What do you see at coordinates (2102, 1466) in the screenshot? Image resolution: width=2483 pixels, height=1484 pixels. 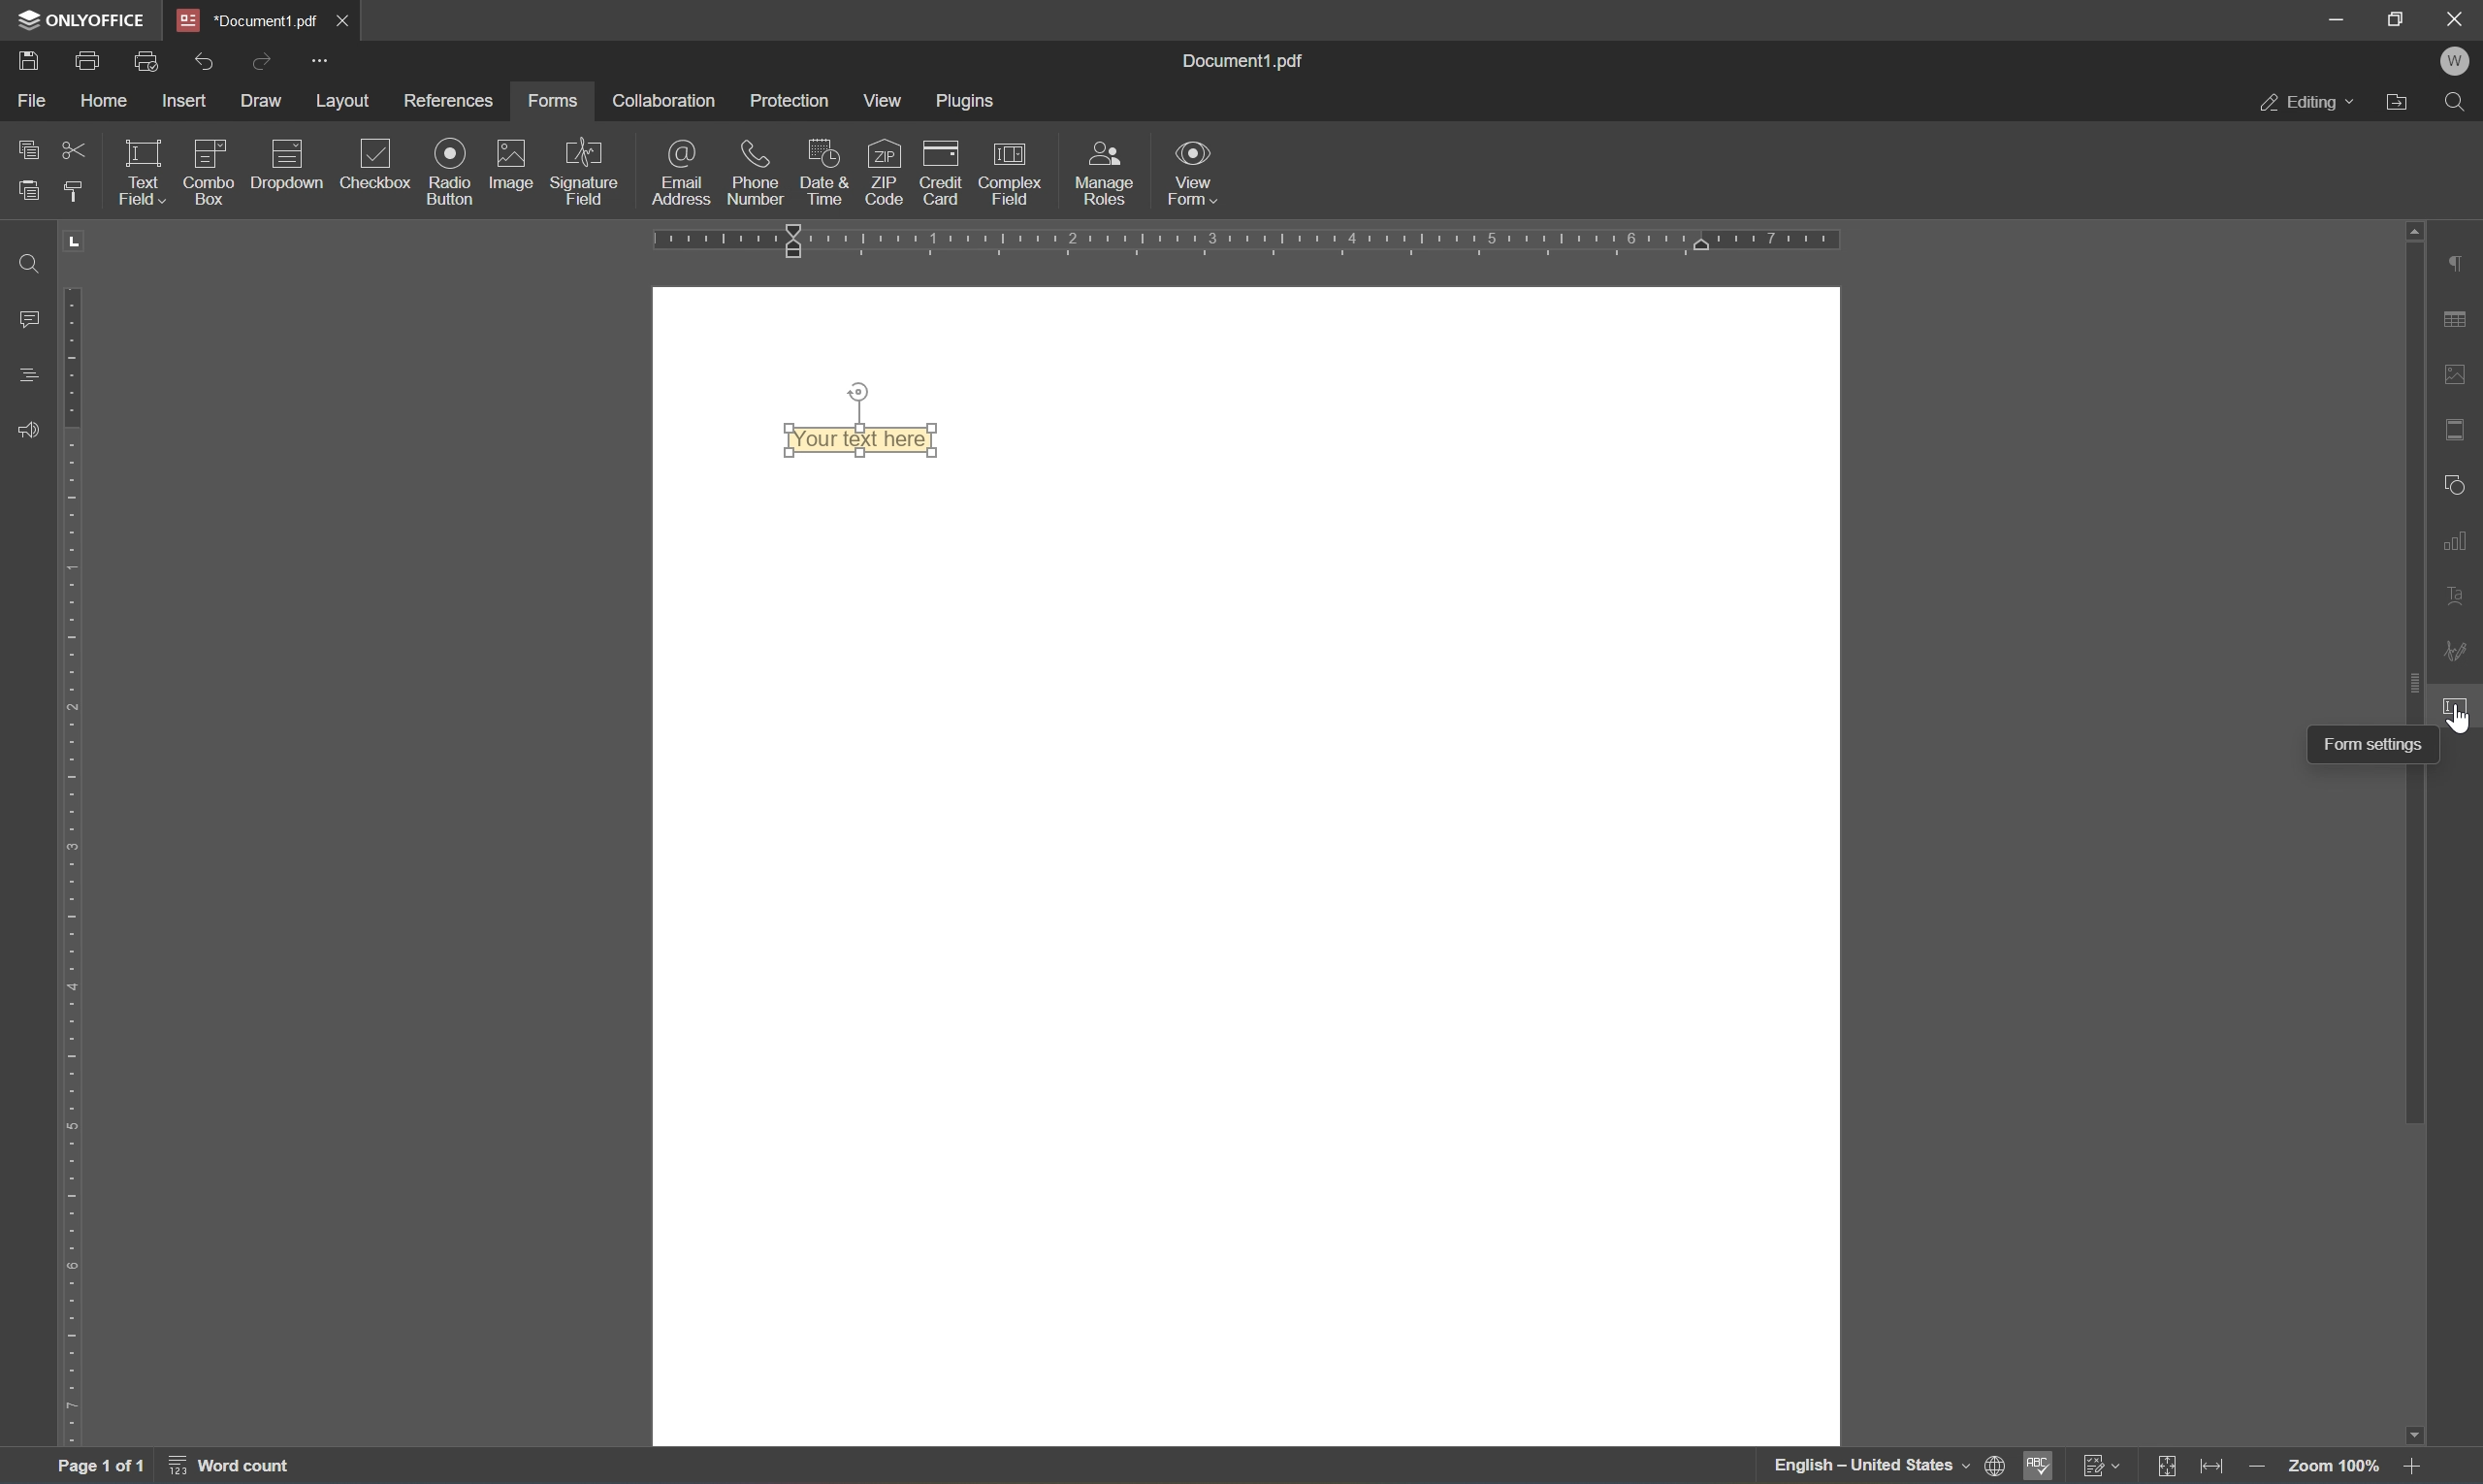 I see `track changes` at bounding box center [2102, 1466].